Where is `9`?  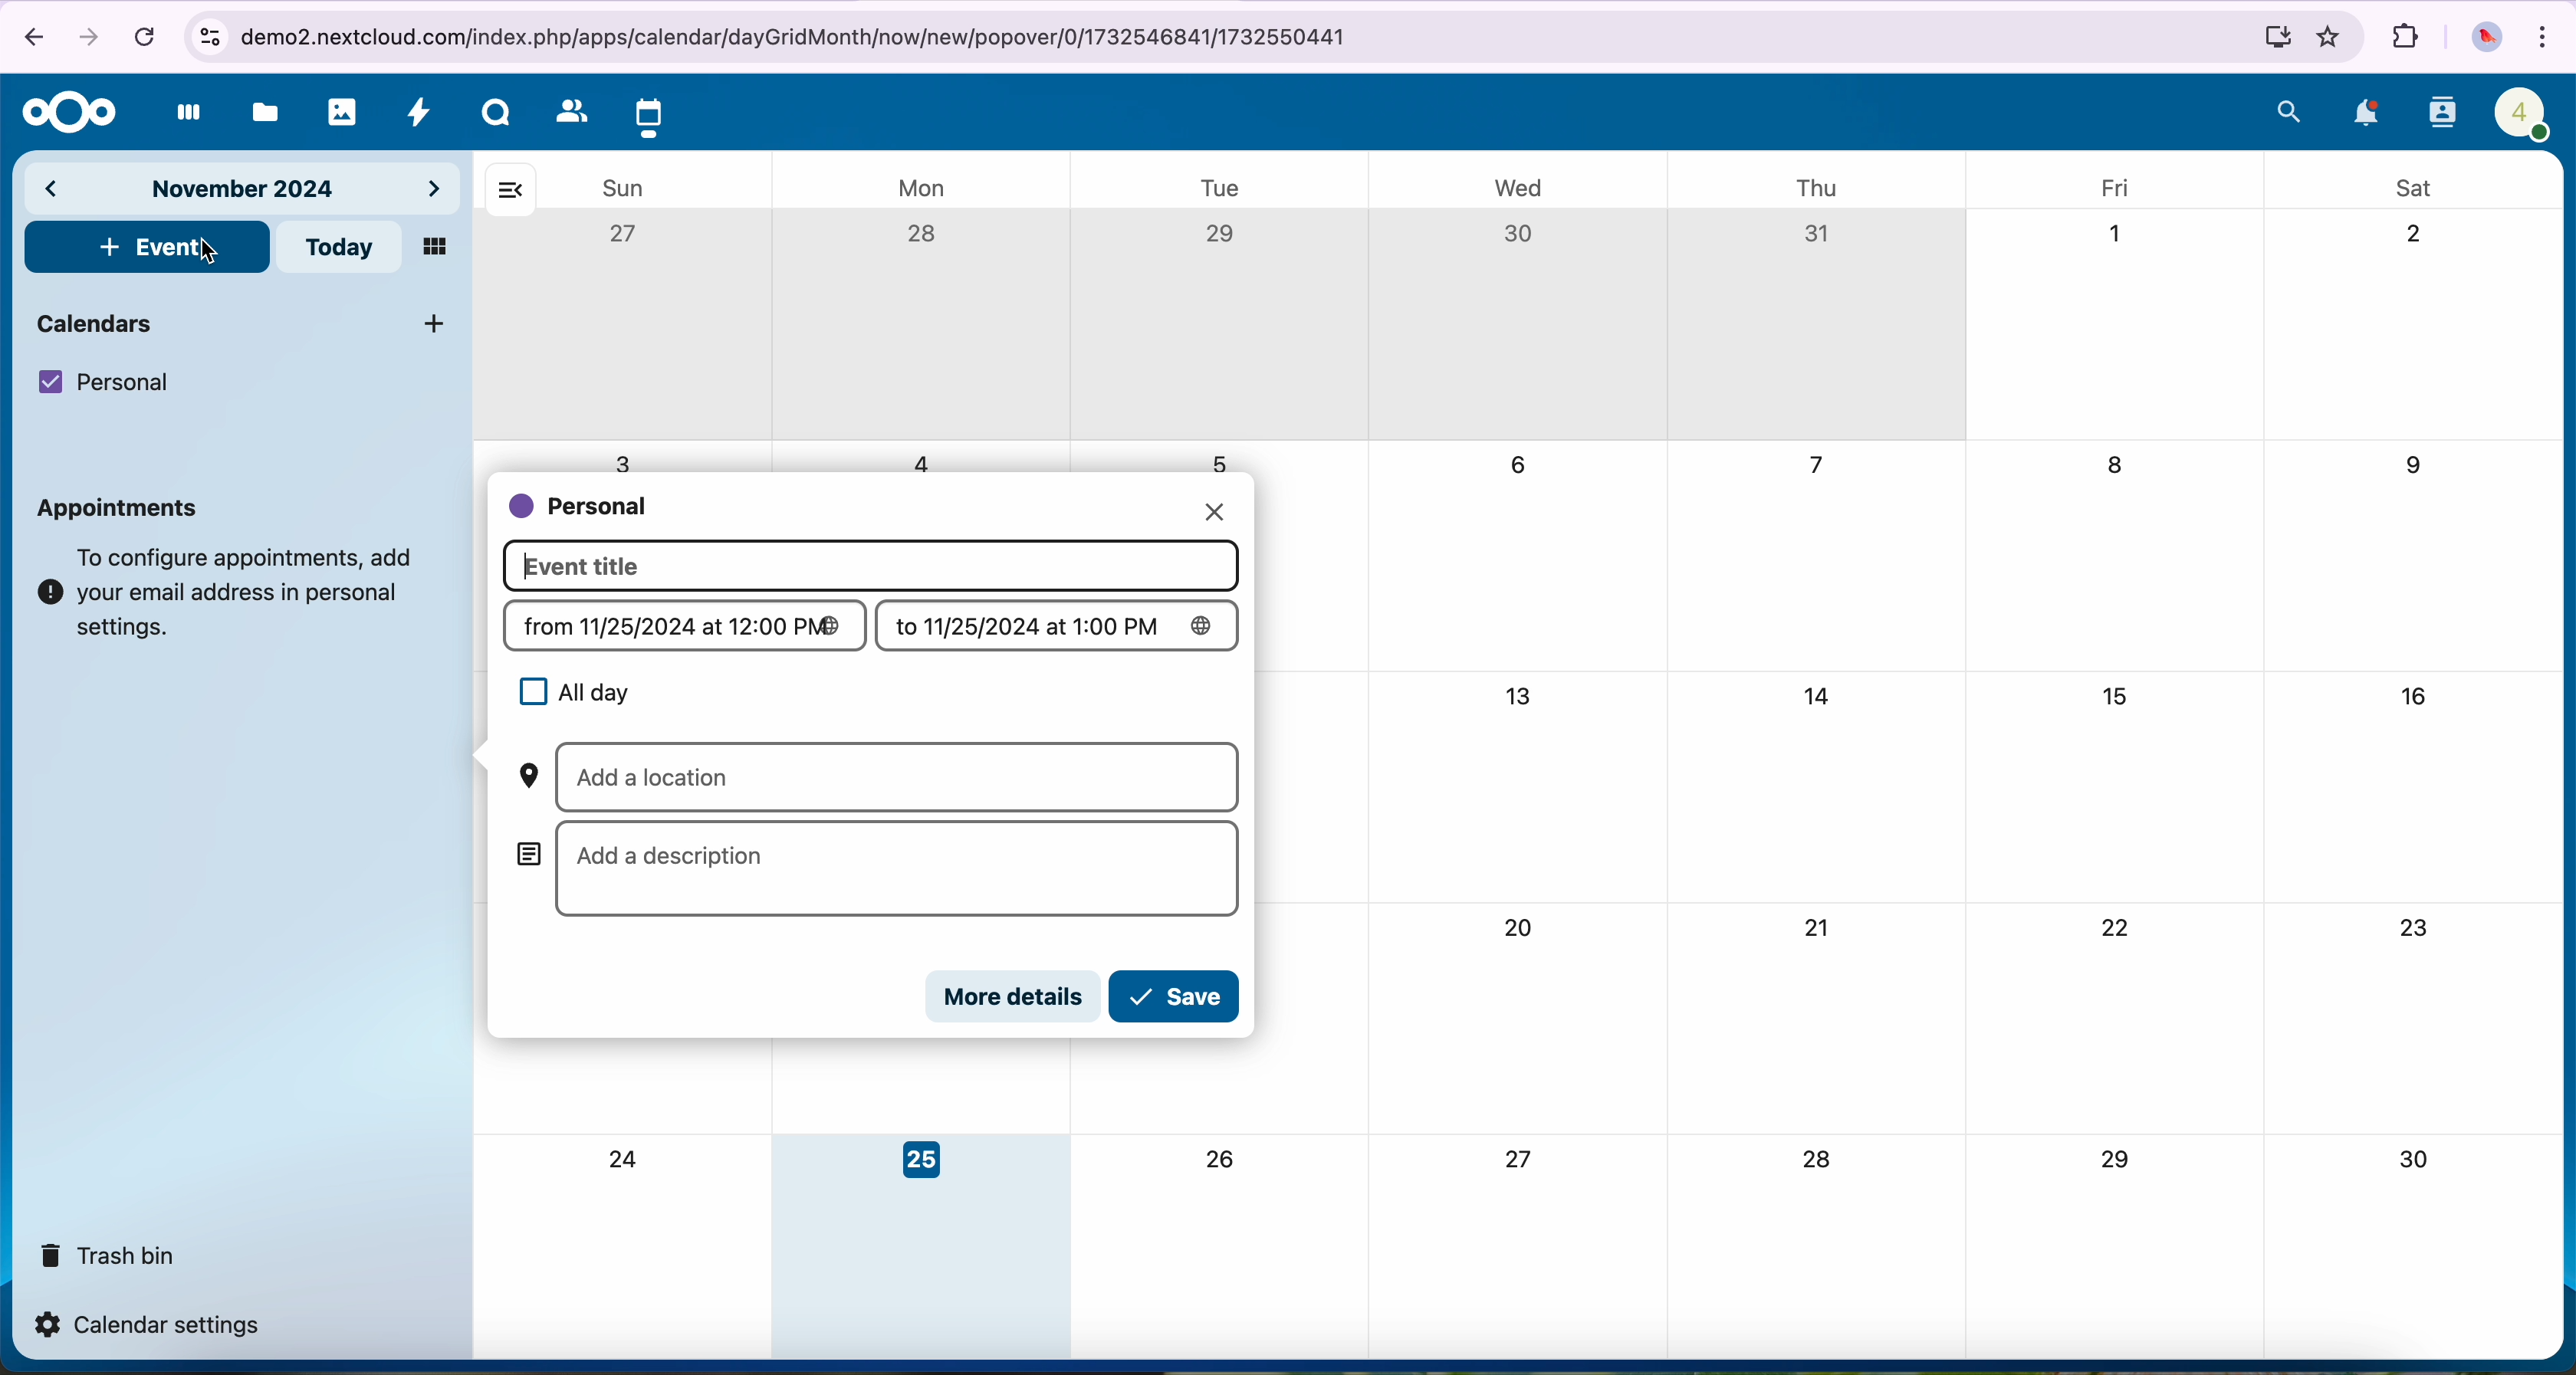 9 is located at coordinates (2410, 467).